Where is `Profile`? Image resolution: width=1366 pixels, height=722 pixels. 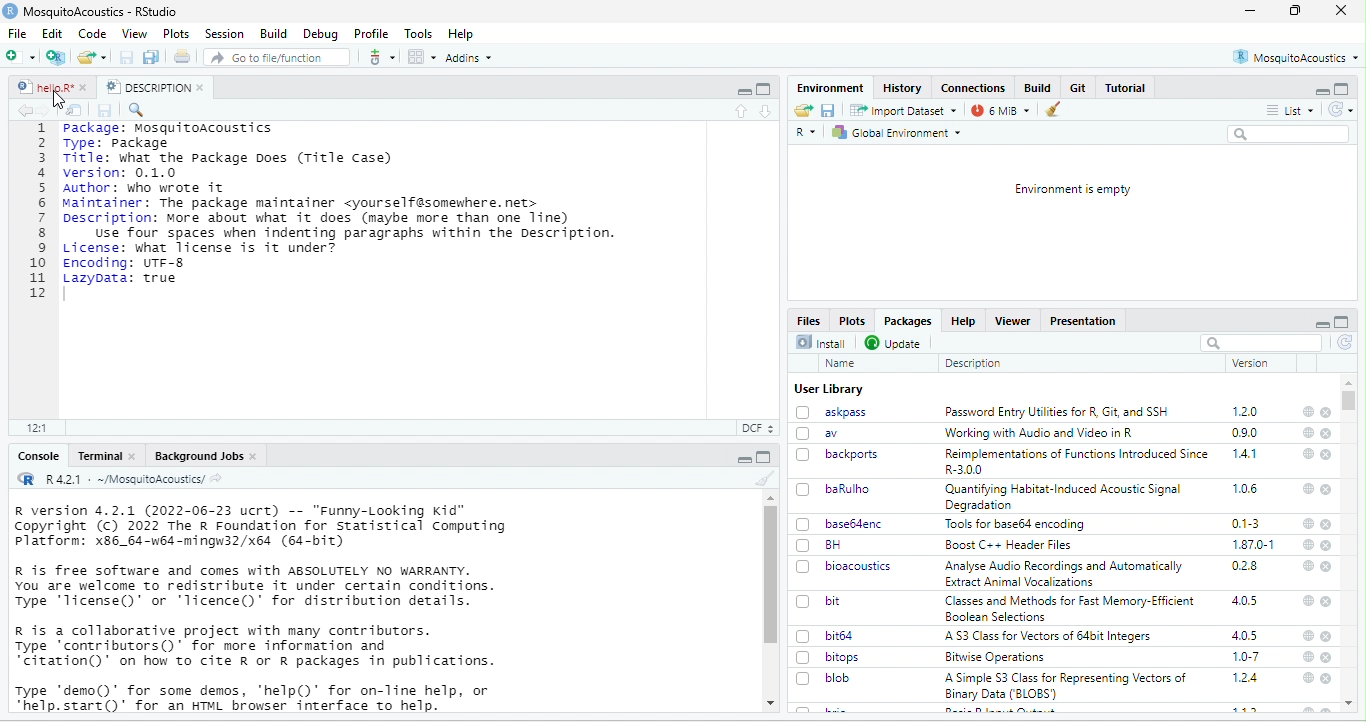 Profile is located at coordinates (372, 33).